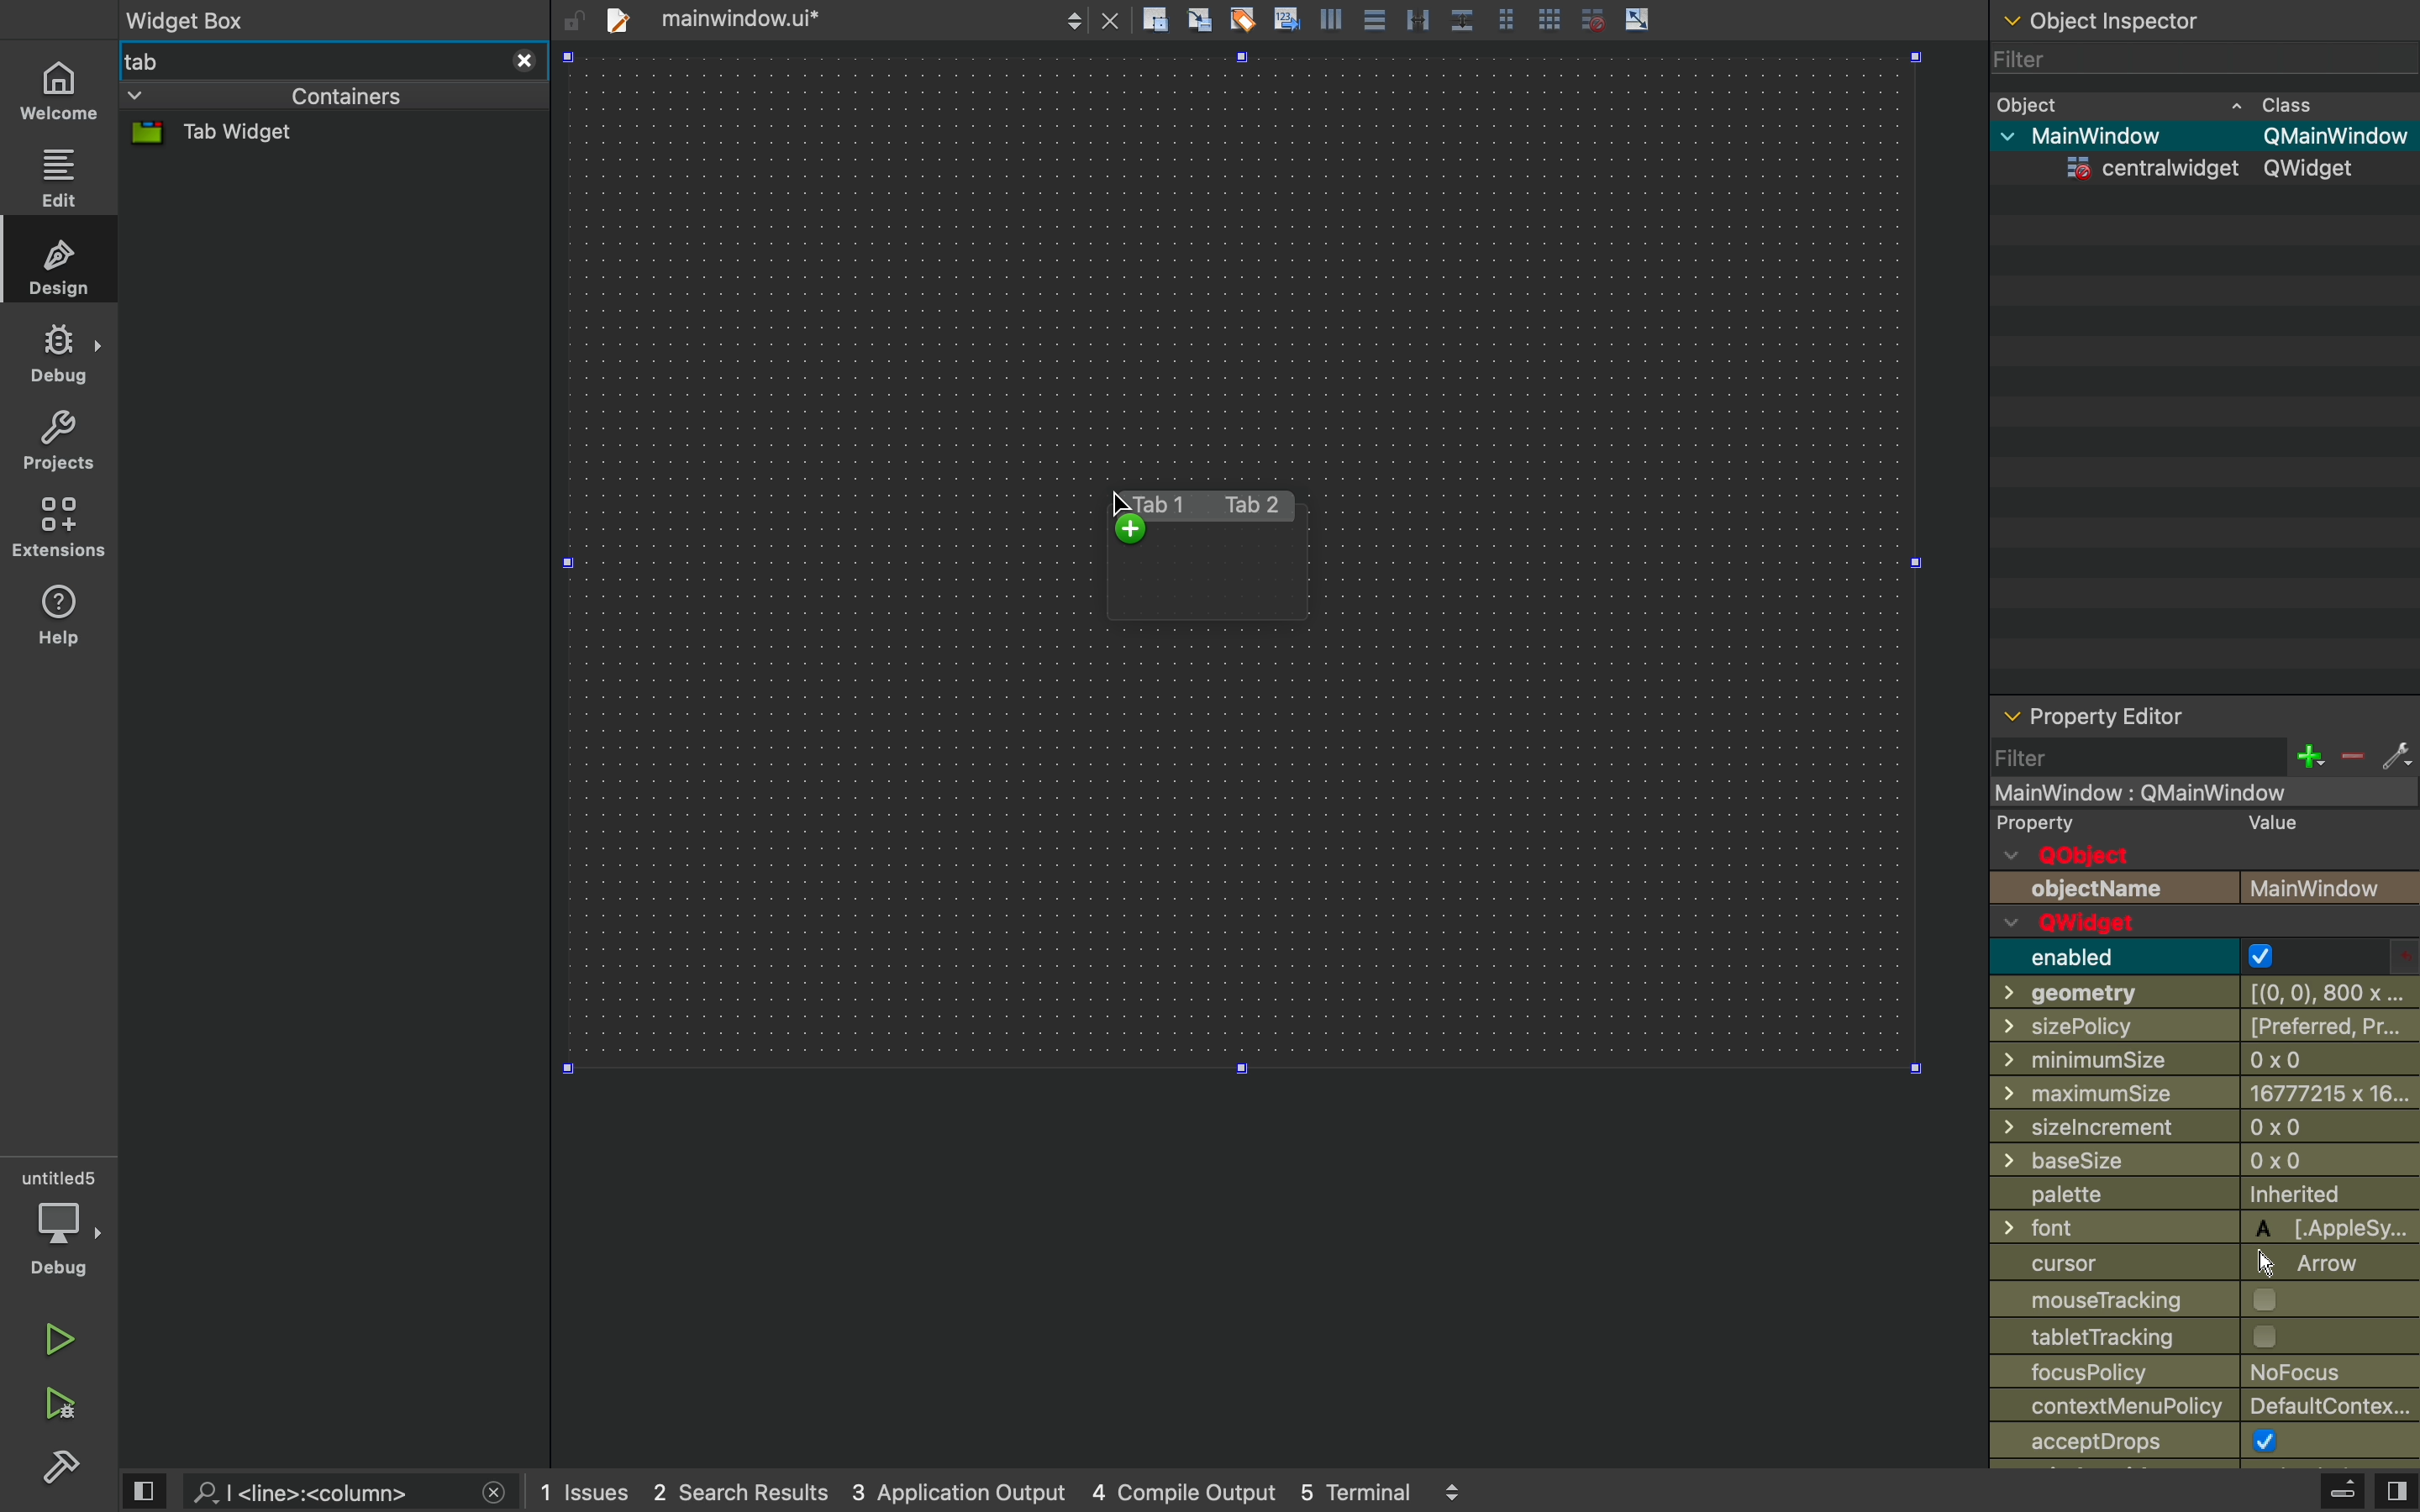 The image size is (2420, 1512). Describe the element at coordinates (2204, 1095) in the screenshot. I see `minimum size` at that location.